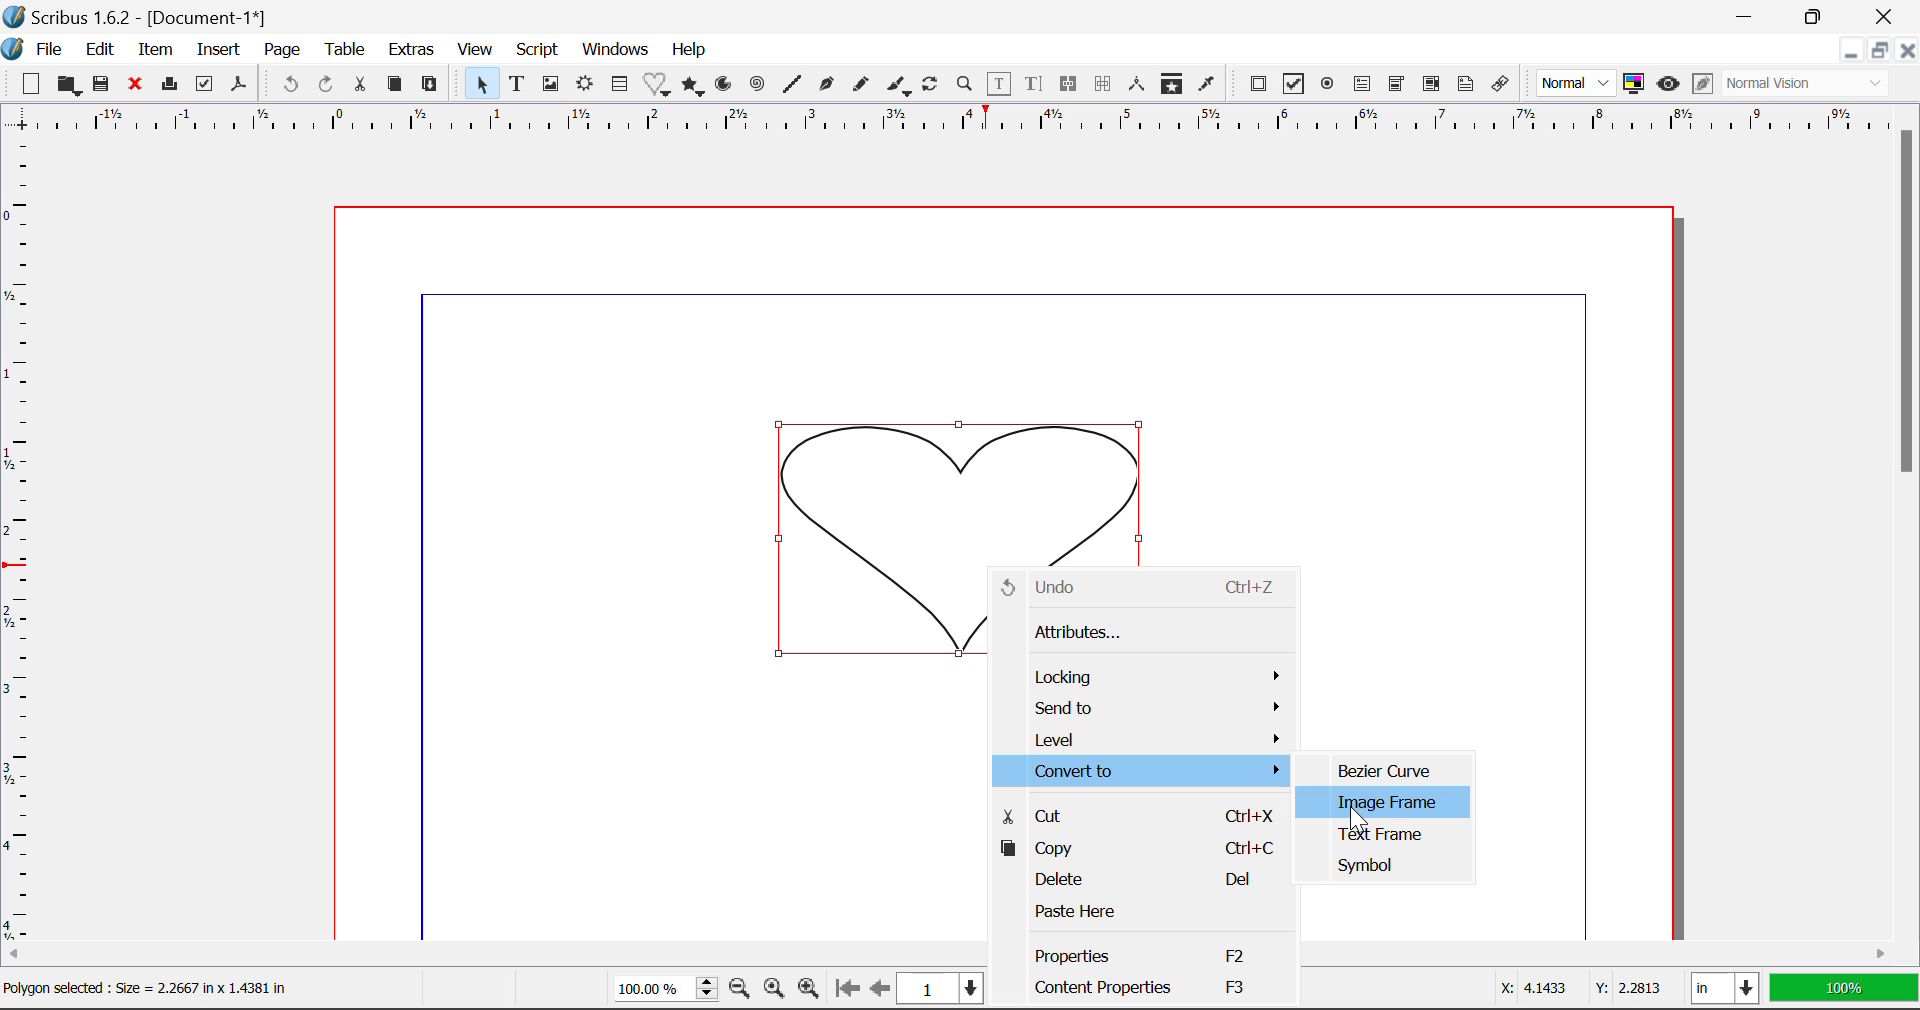  I want to click on Insert Special Shapes, so click(658, 86).